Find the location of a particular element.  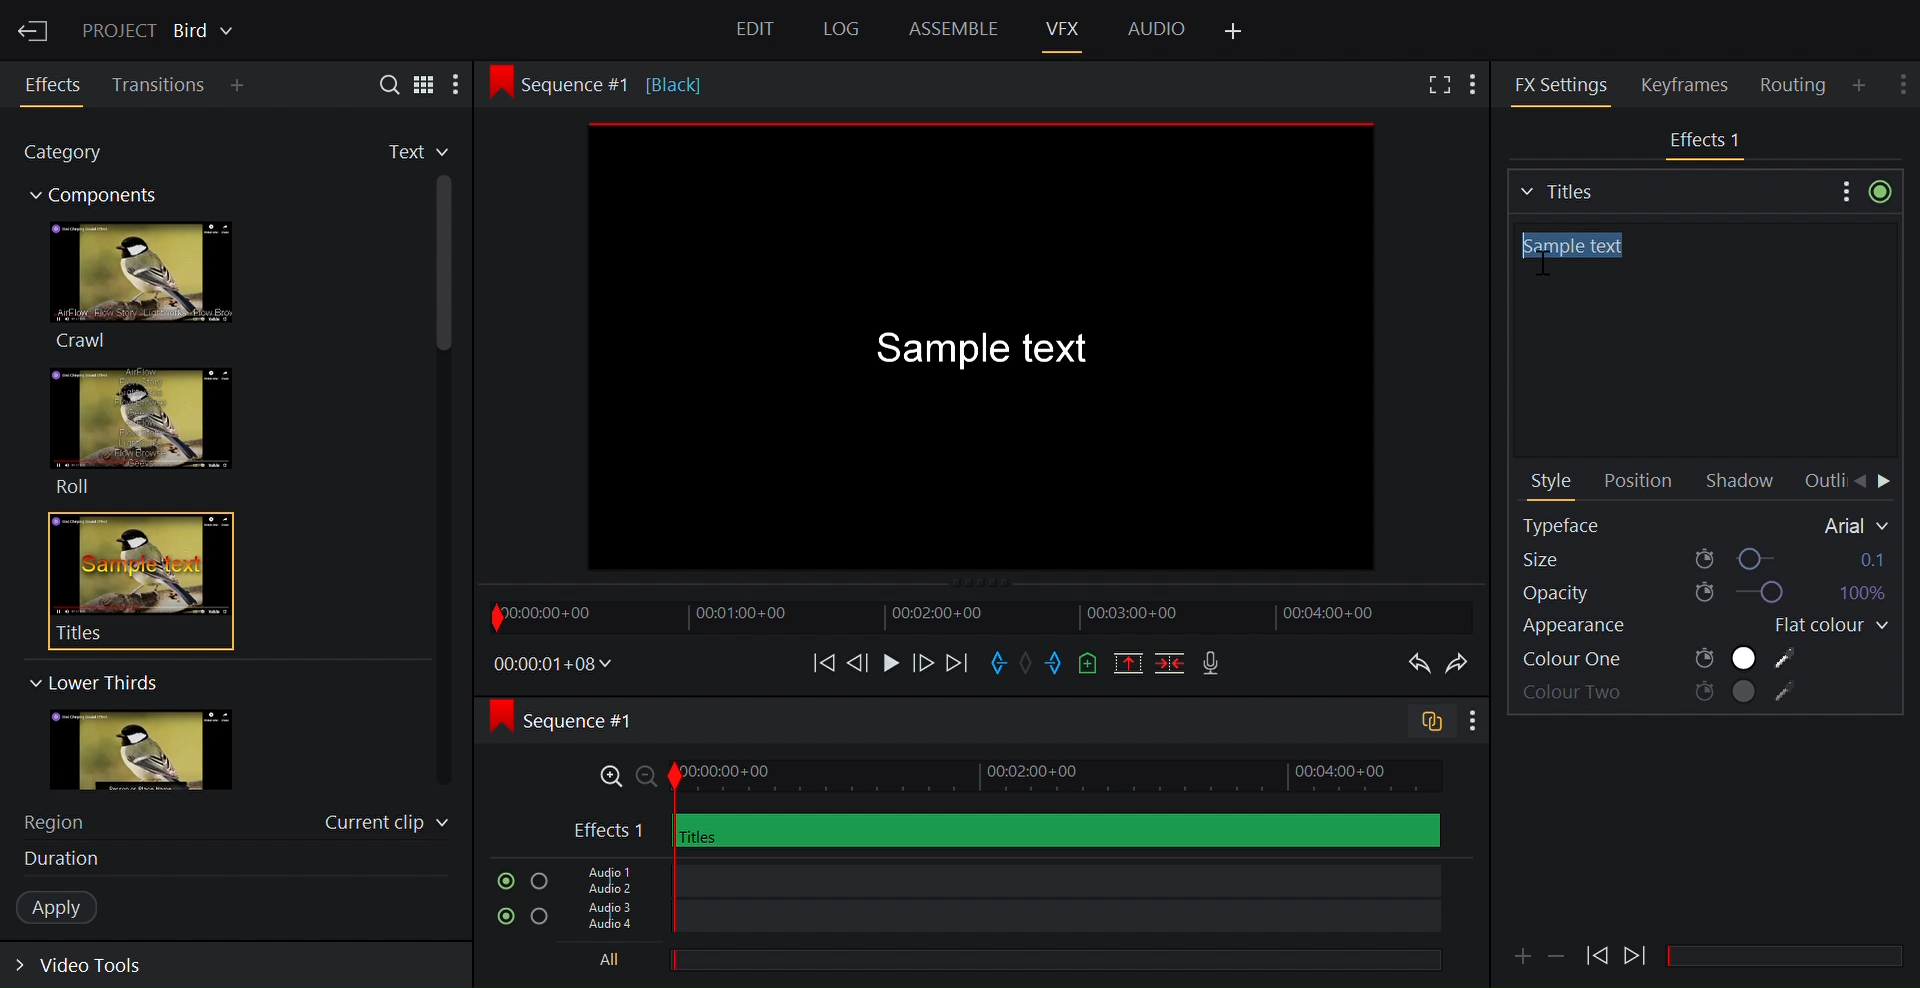

Mark in is located at coordinates (1001, 661).